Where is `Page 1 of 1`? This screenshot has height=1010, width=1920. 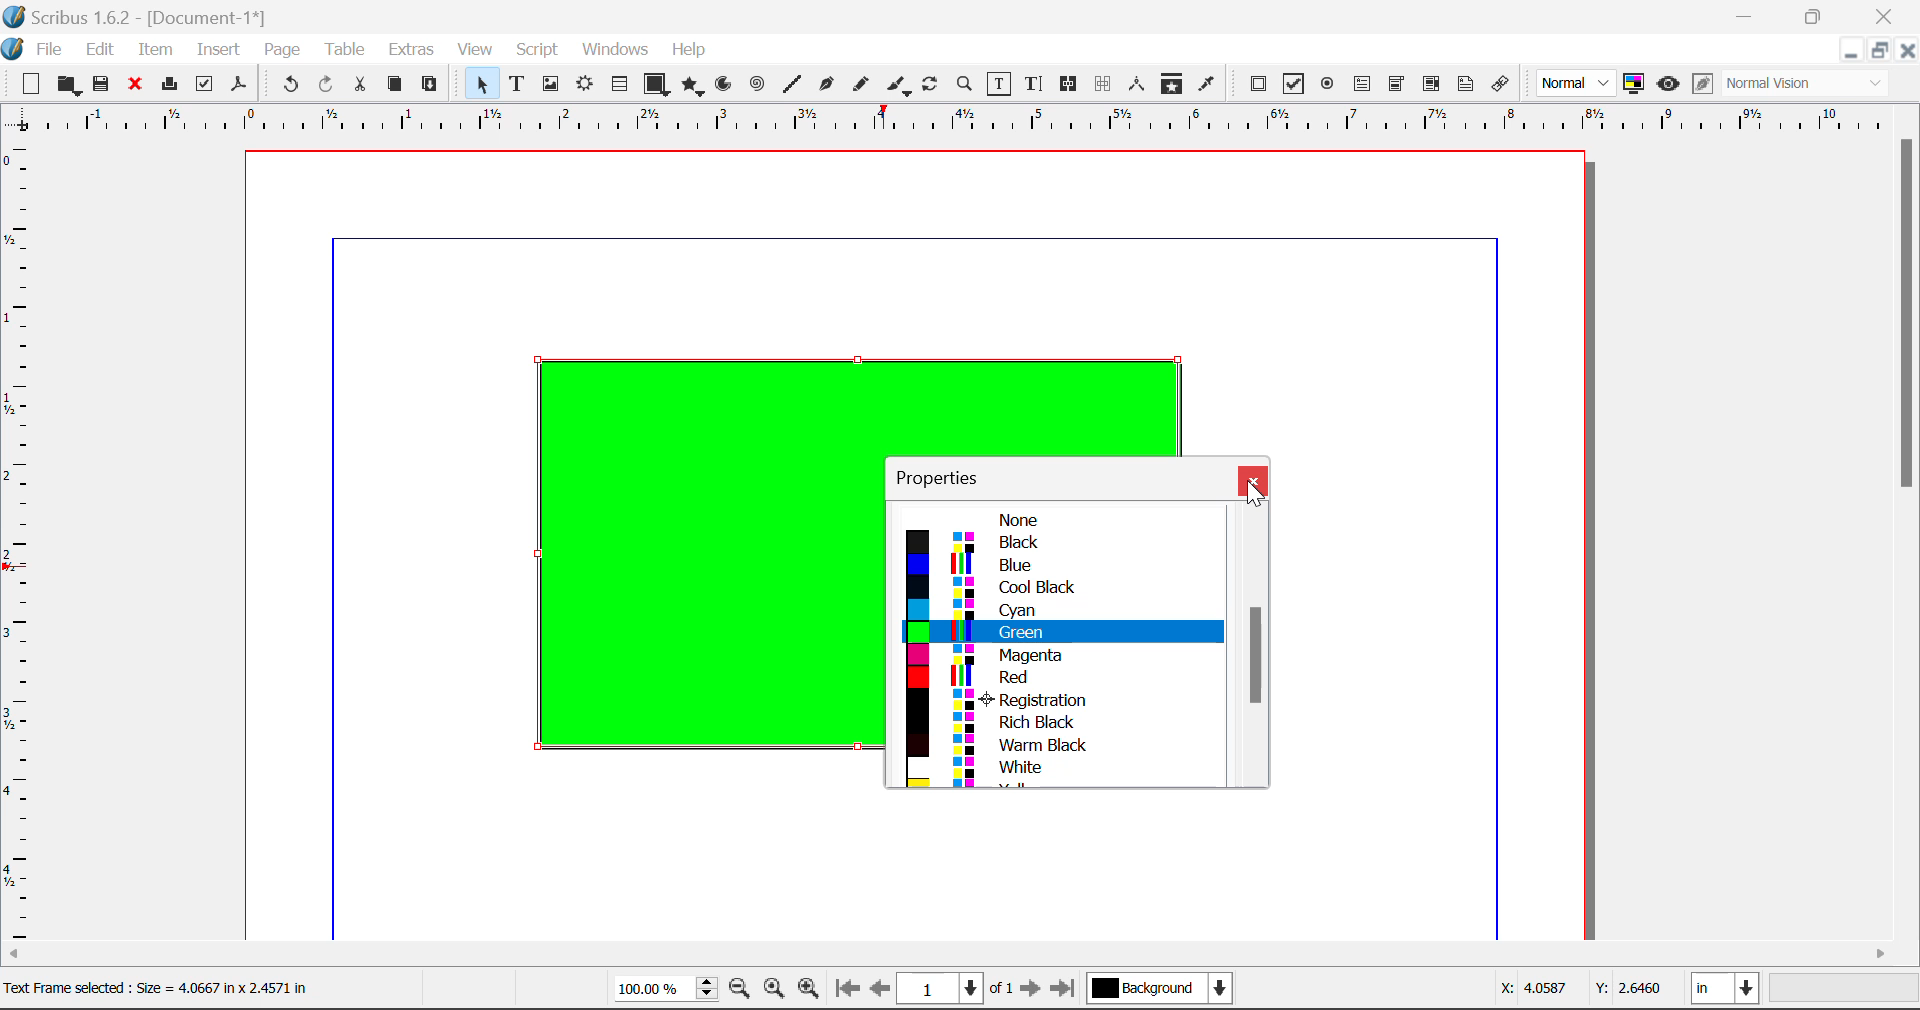 Page 1 of 1 is located at coordinates (958, 988).